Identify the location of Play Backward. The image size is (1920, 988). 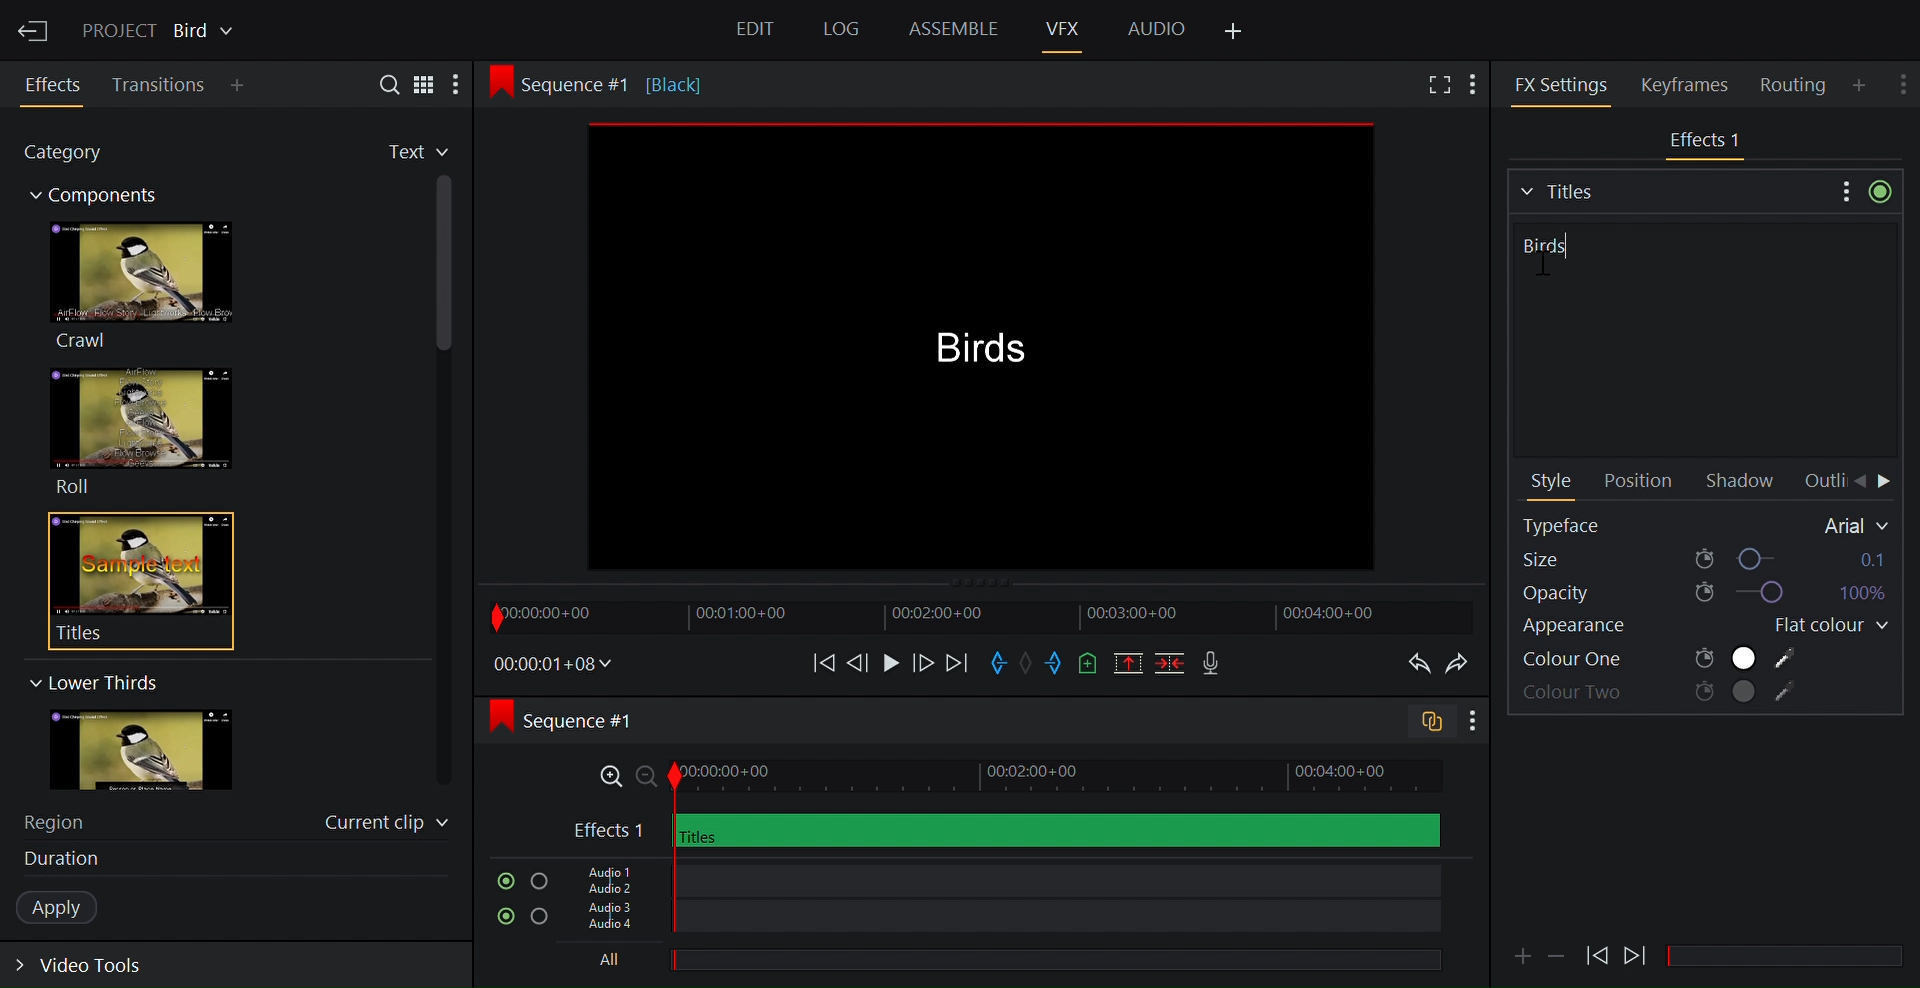
(1637, 951).